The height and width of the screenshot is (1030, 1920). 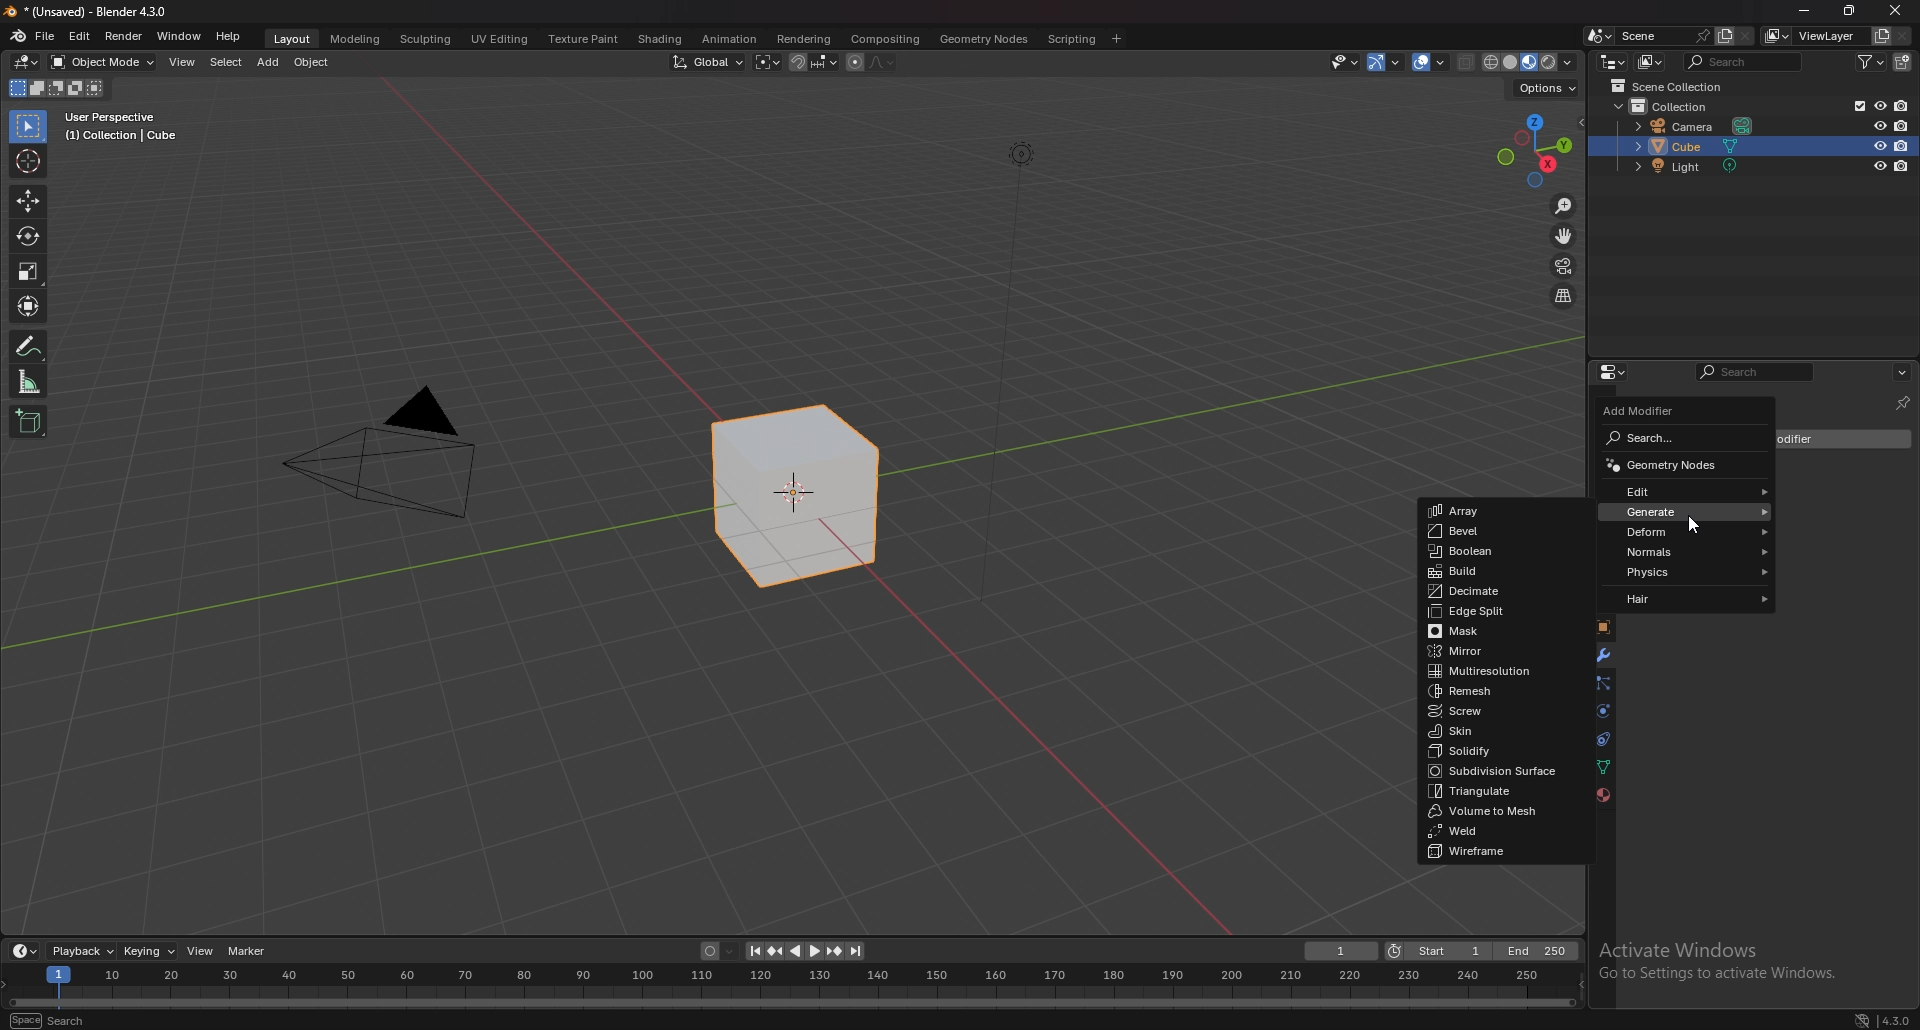 I want to click on perspective/orthographic, so click(x=1563, y=297).